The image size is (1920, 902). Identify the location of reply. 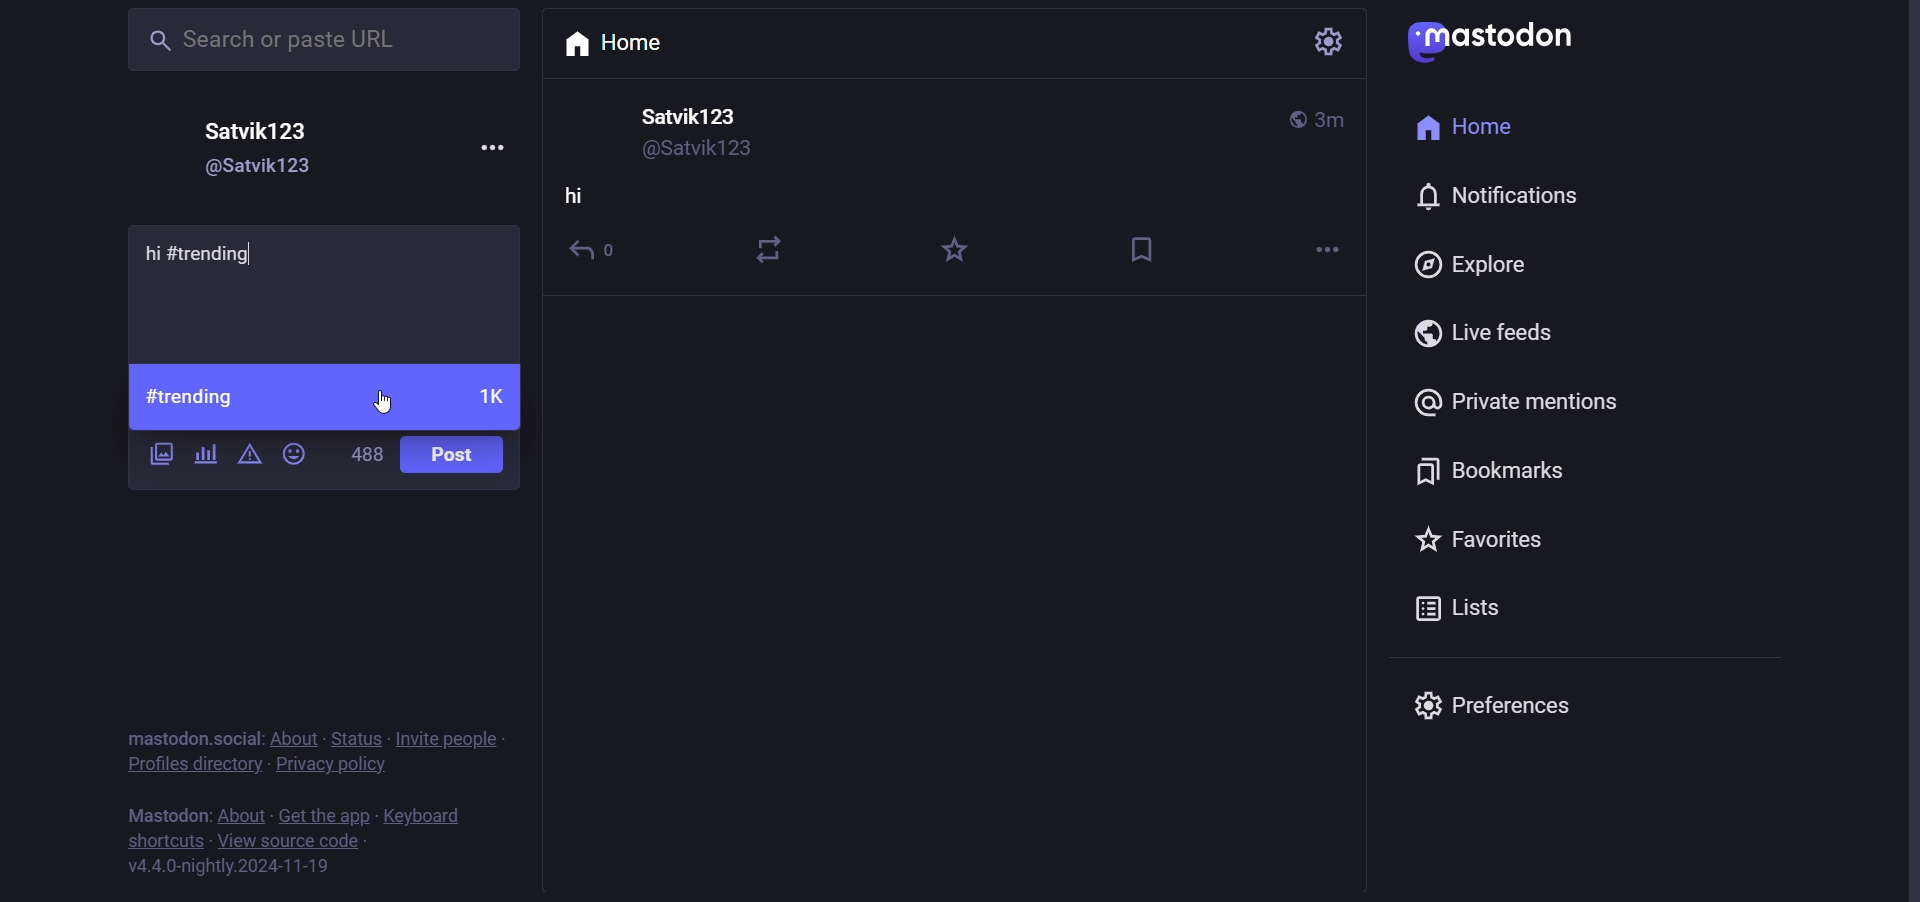
(599, 256).